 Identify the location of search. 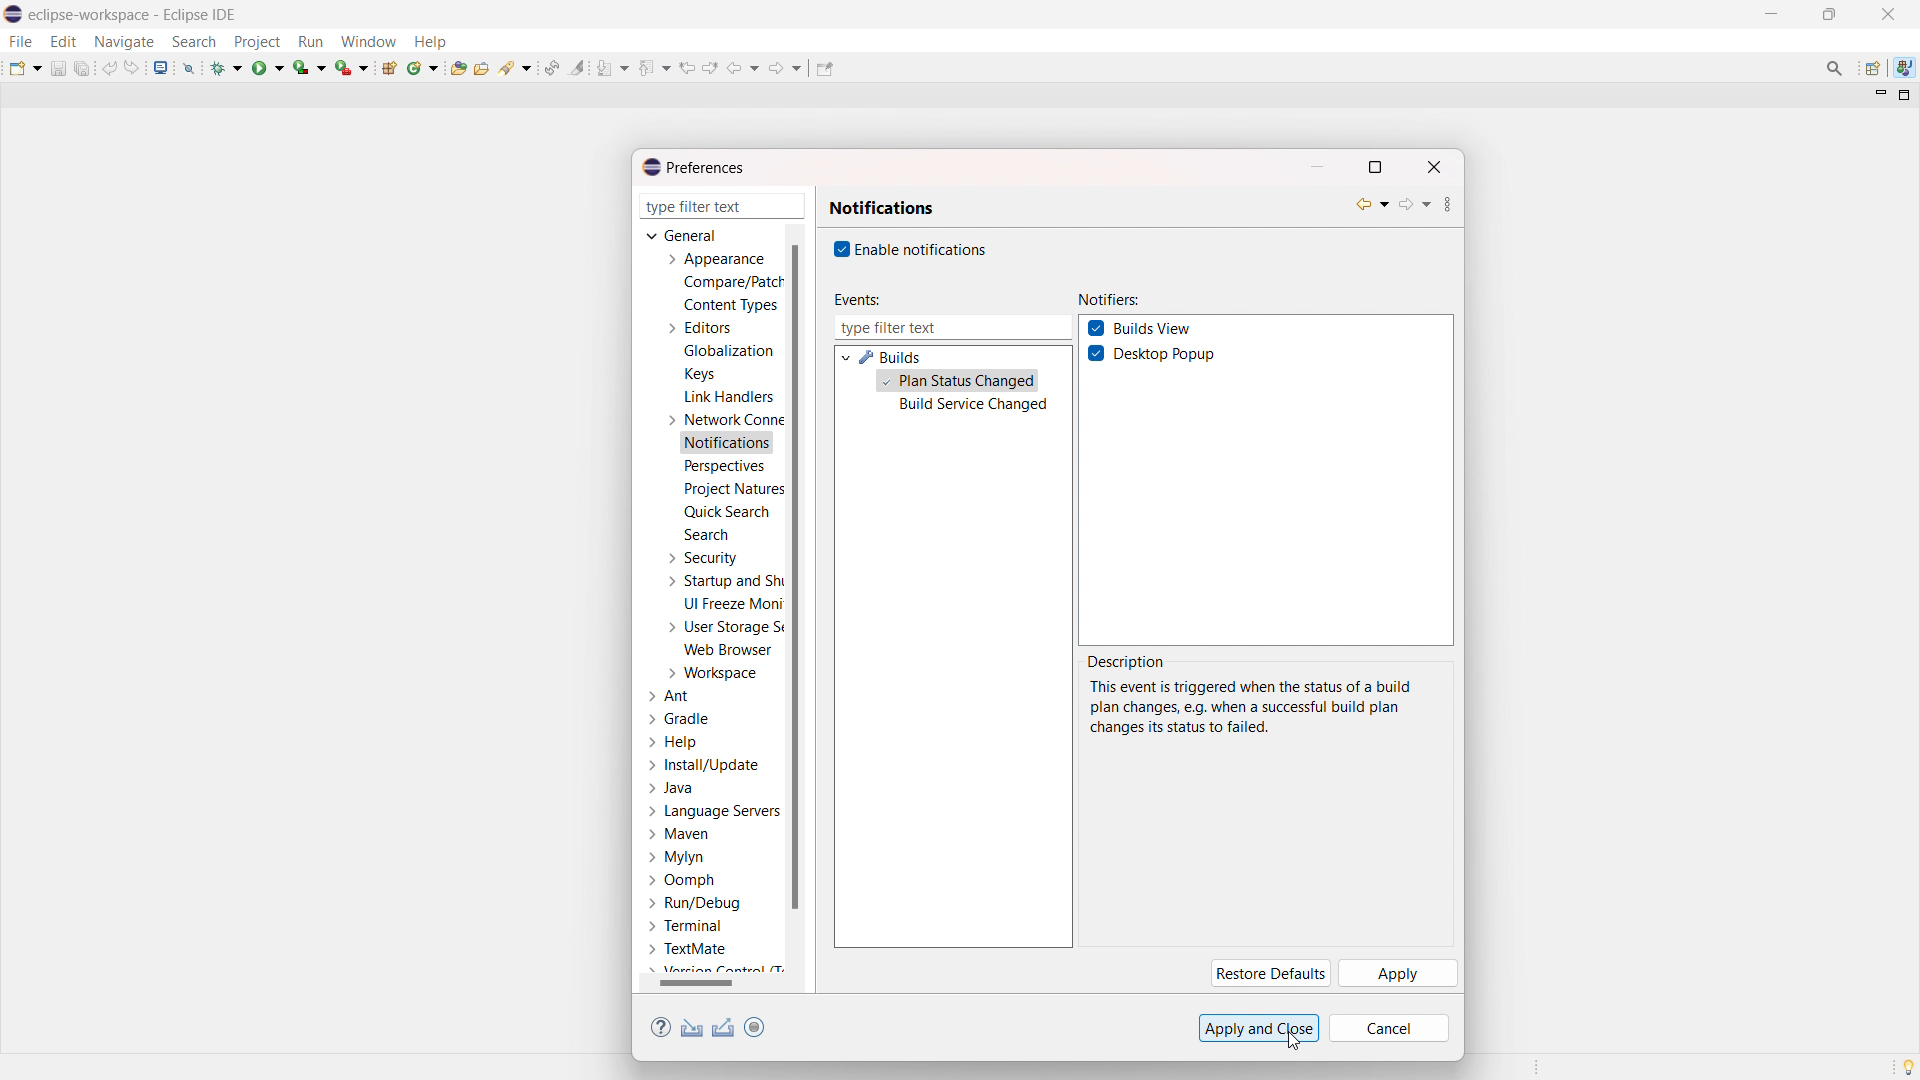
(706, 534).